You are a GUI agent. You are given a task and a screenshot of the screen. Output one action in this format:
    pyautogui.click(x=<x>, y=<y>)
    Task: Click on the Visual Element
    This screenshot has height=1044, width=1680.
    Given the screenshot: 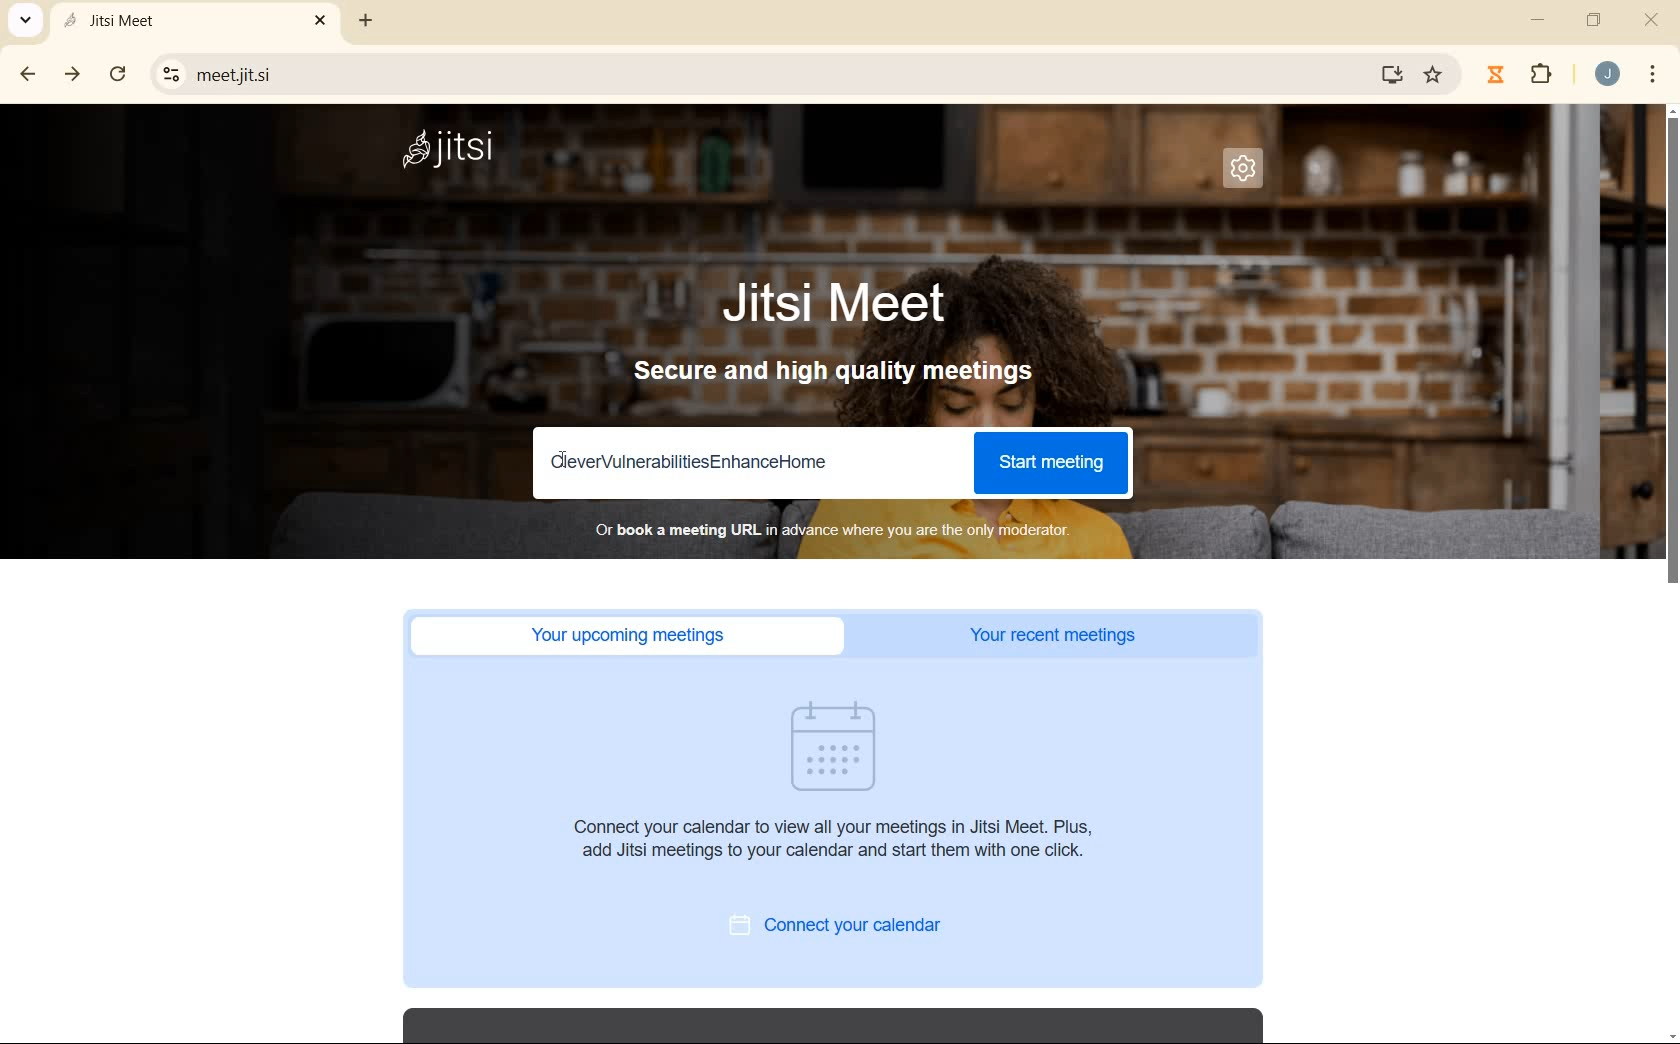 What is the action you would take?
    pyautogui.click(x=831, y=740)
    